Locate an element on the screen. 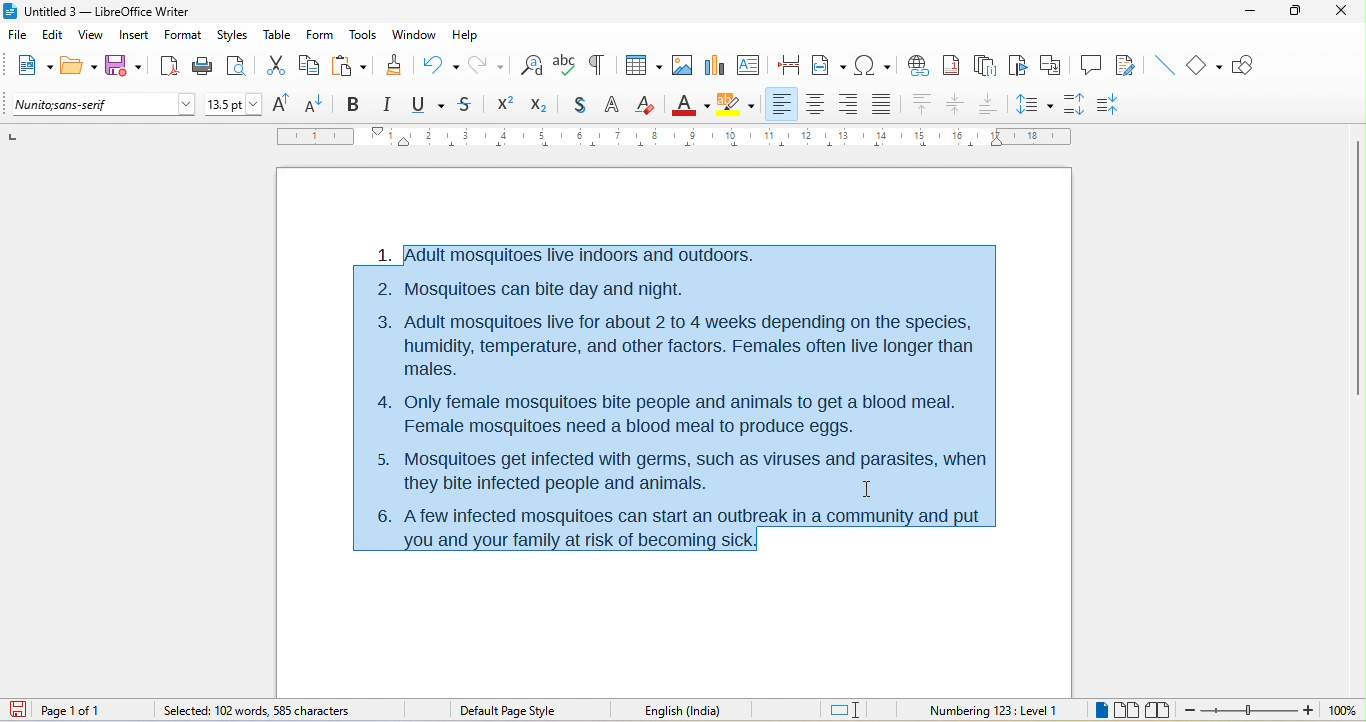 The height and width of the screenshot is (722, 1366). open is located at coordinates (79, 67).